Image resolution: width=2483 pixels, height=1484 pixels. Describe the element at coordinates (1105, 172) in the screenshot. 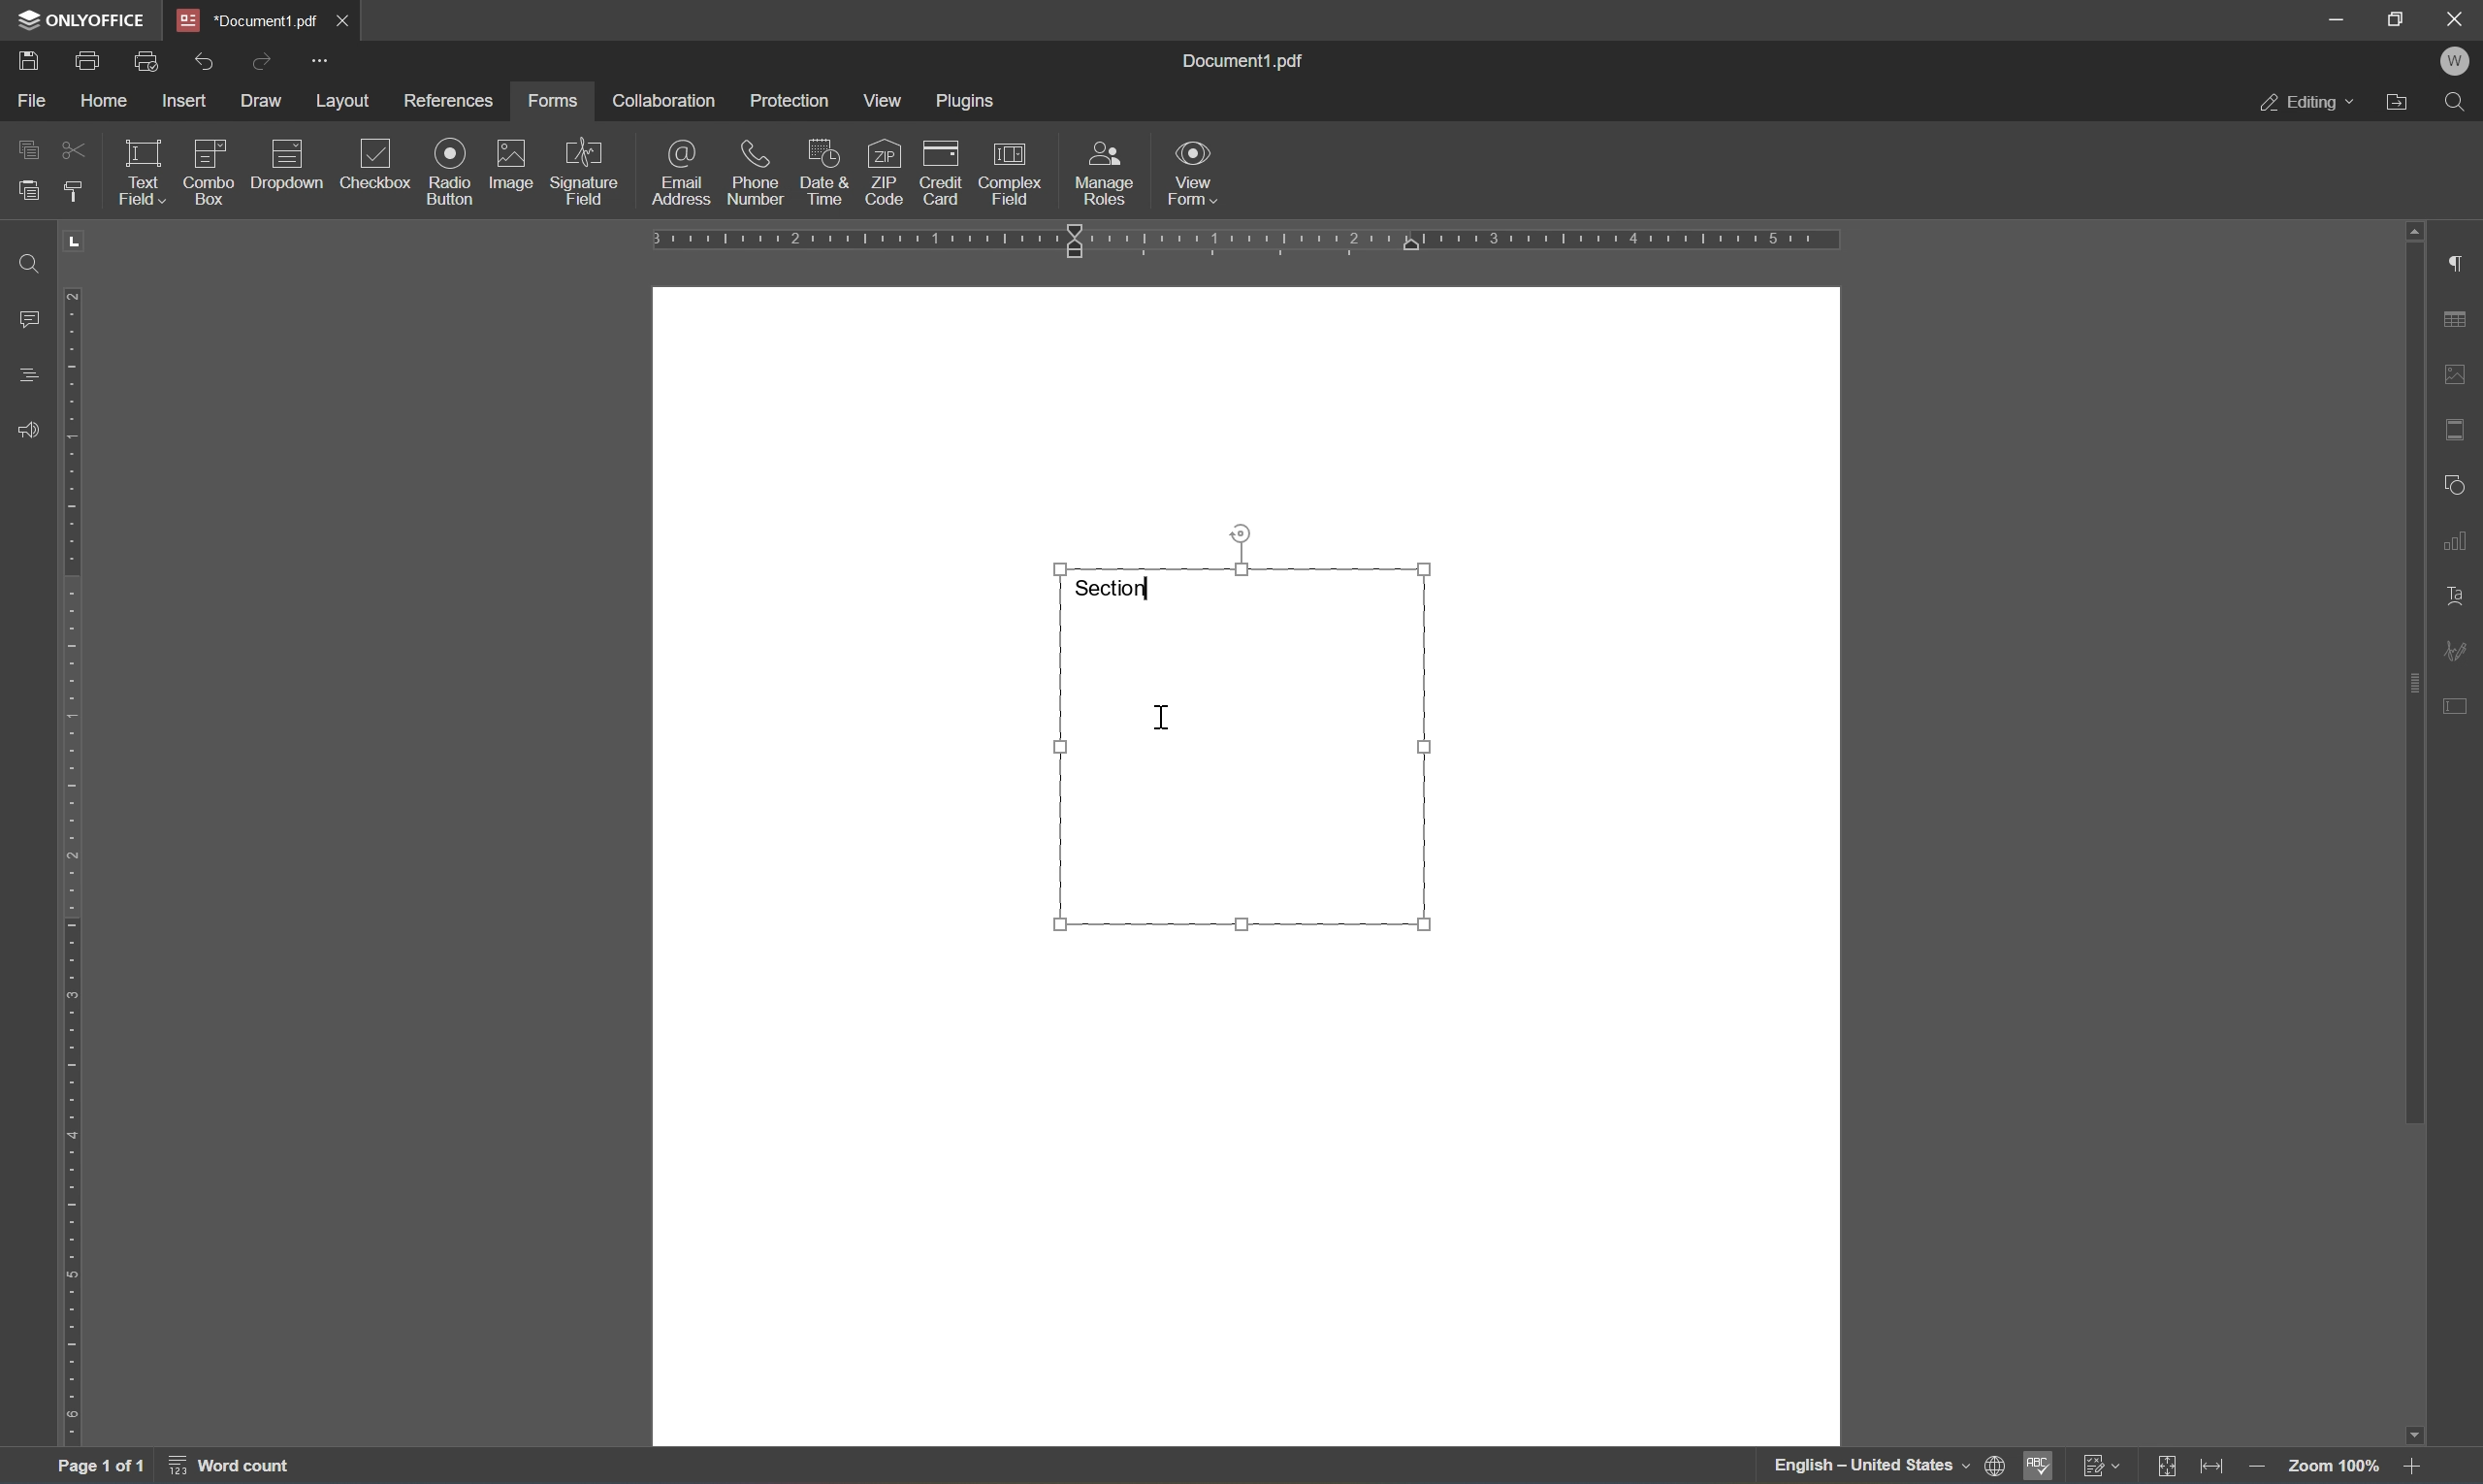

I see `manage roles` at that location.